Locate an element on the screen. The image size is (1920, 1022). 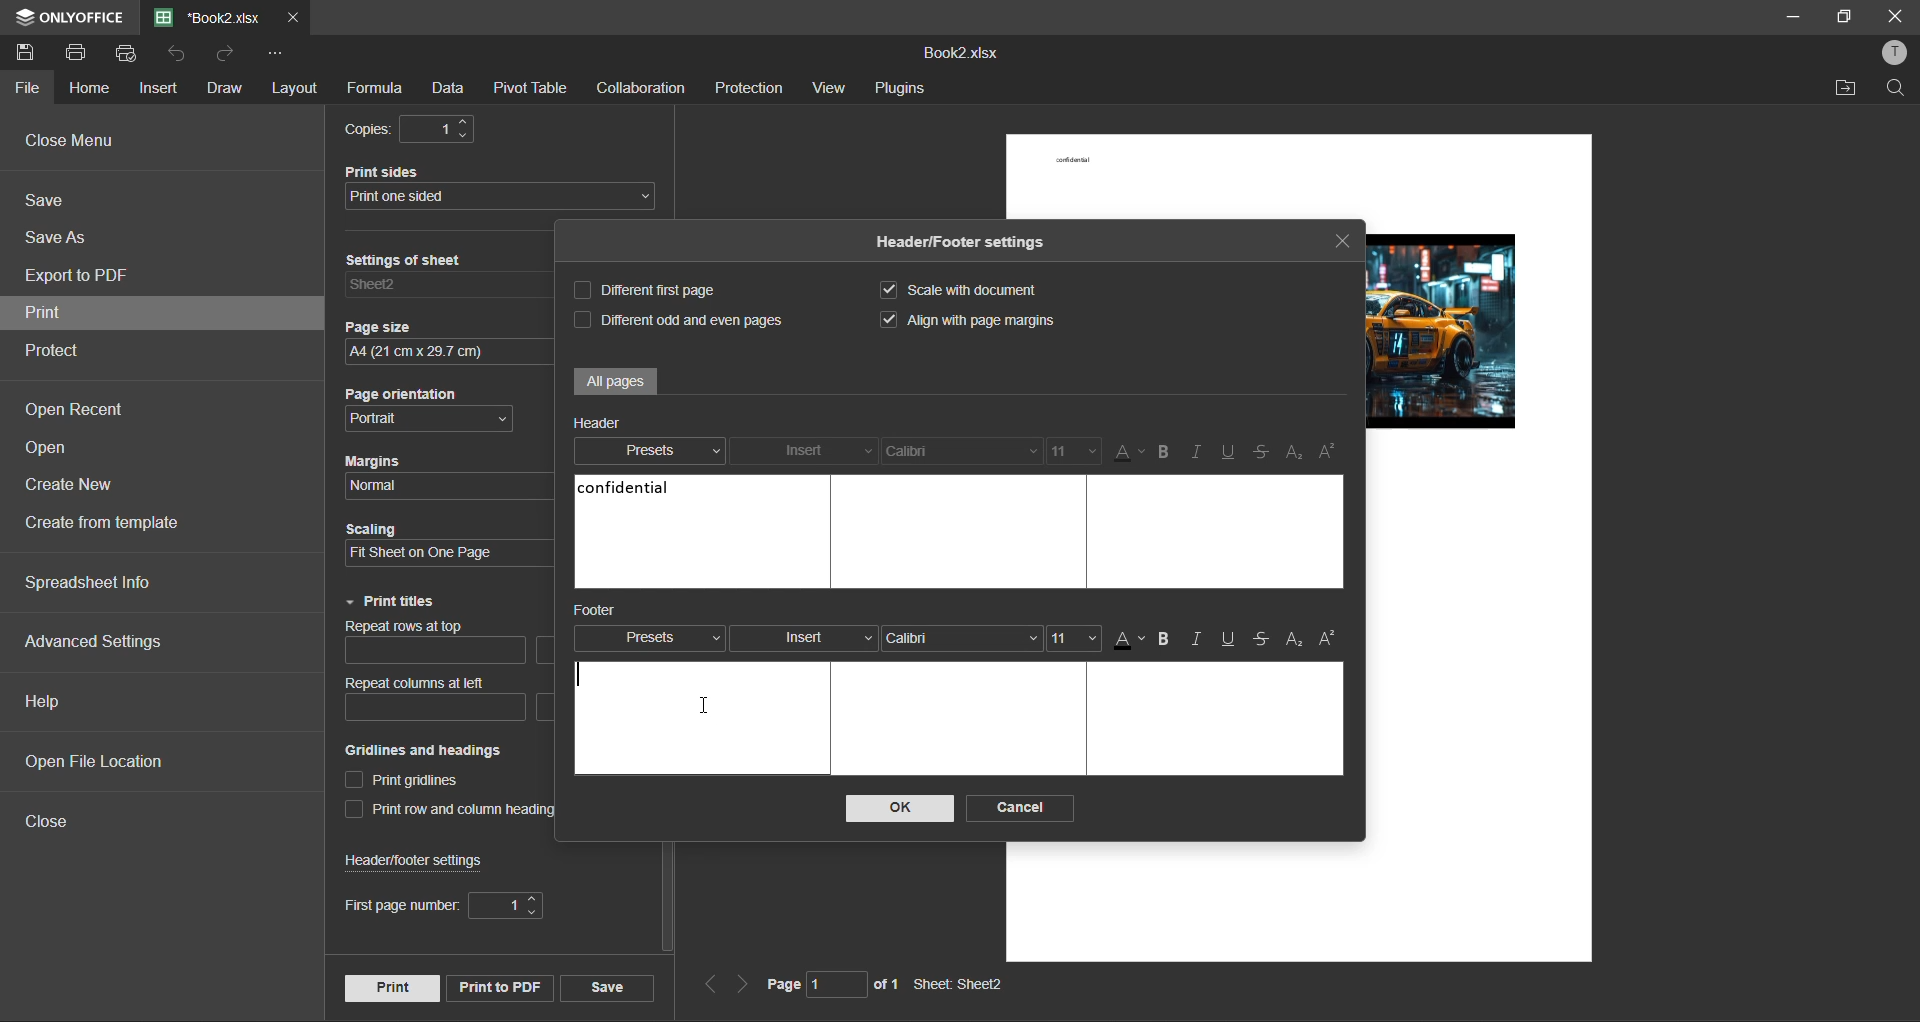
next is located at coordinates (742, 984).